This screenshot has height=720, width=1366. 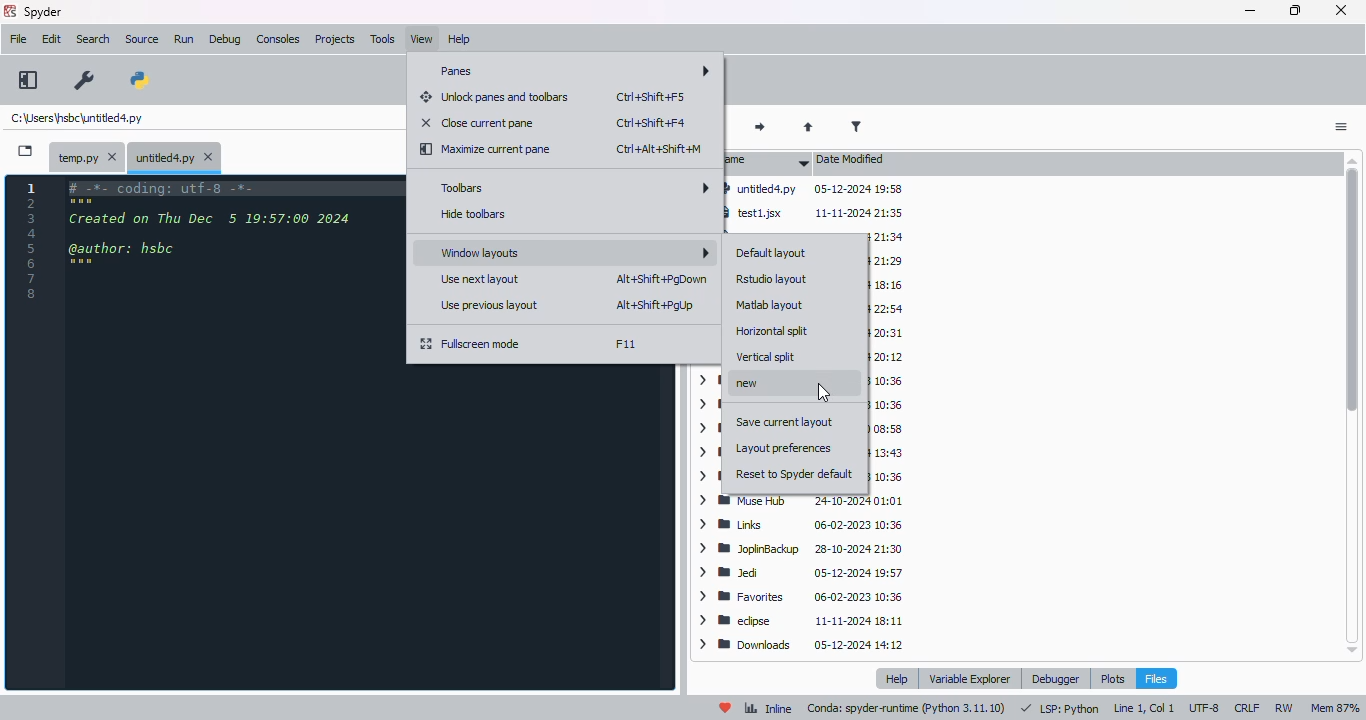 I want to click on panes, so click(x=570, y=71).